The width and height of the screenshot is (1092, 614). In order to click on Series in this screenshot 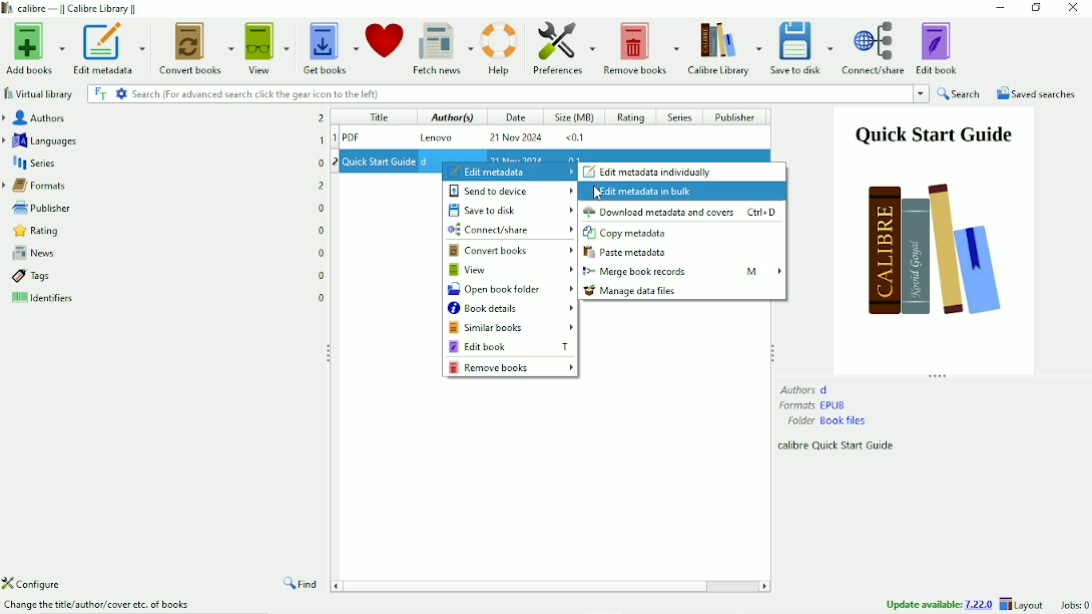, I will do `click(164, 162)`.